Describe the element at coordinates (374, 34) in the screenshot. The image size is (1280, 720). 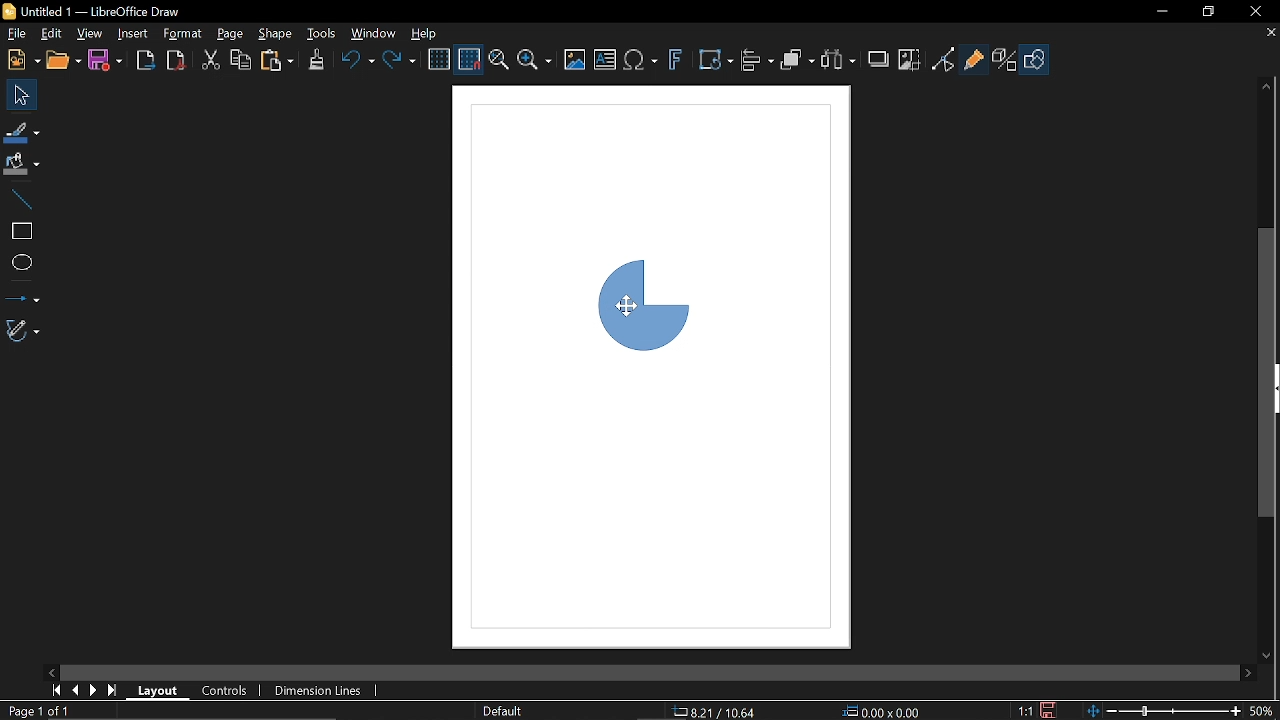
I see `Window` at that location.